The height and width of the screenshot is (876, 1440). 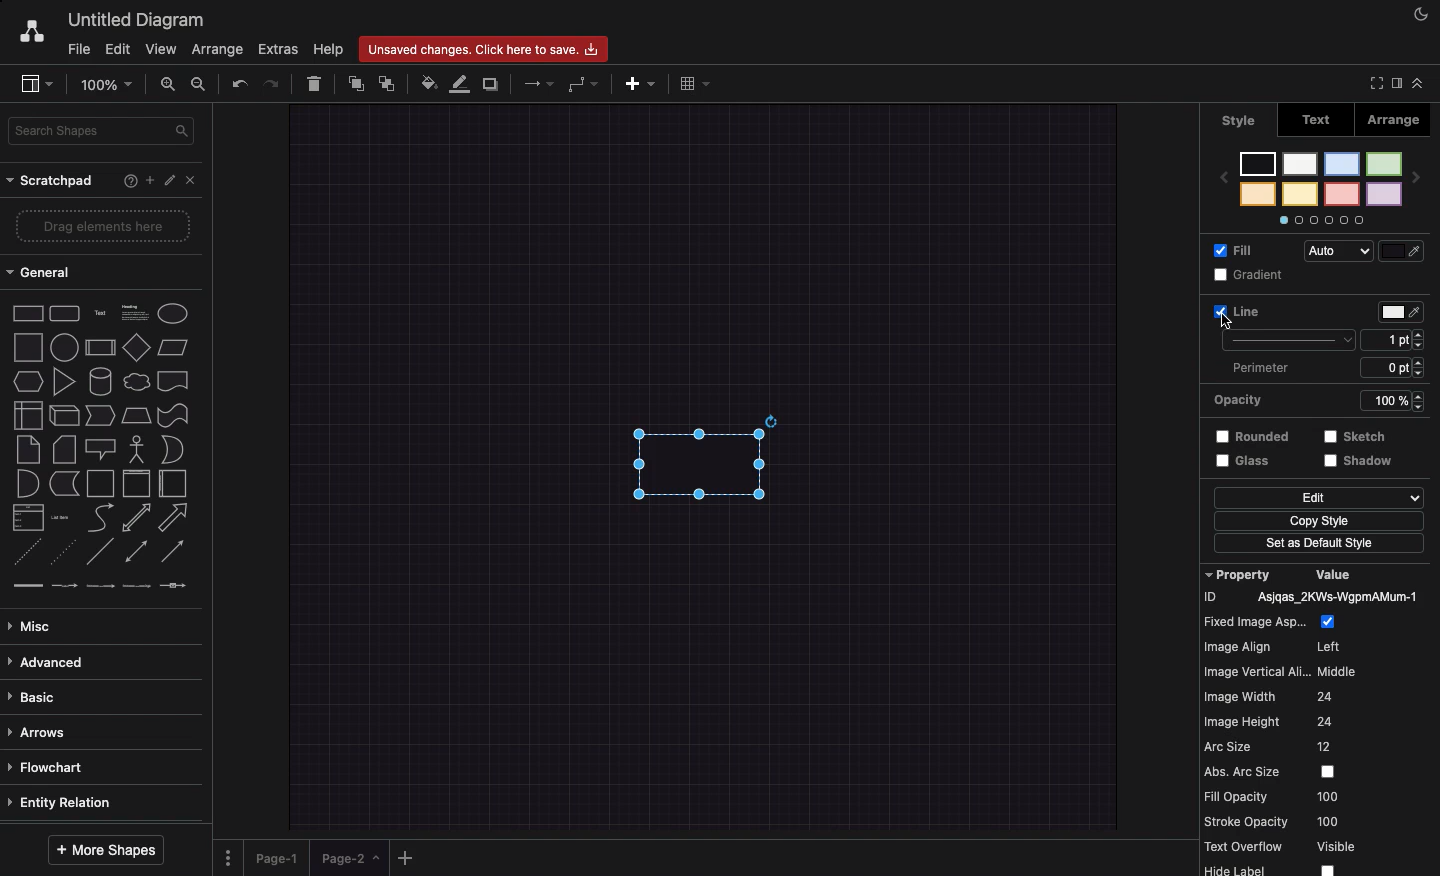 I want to click on Undo, so click(x=238, y=82).